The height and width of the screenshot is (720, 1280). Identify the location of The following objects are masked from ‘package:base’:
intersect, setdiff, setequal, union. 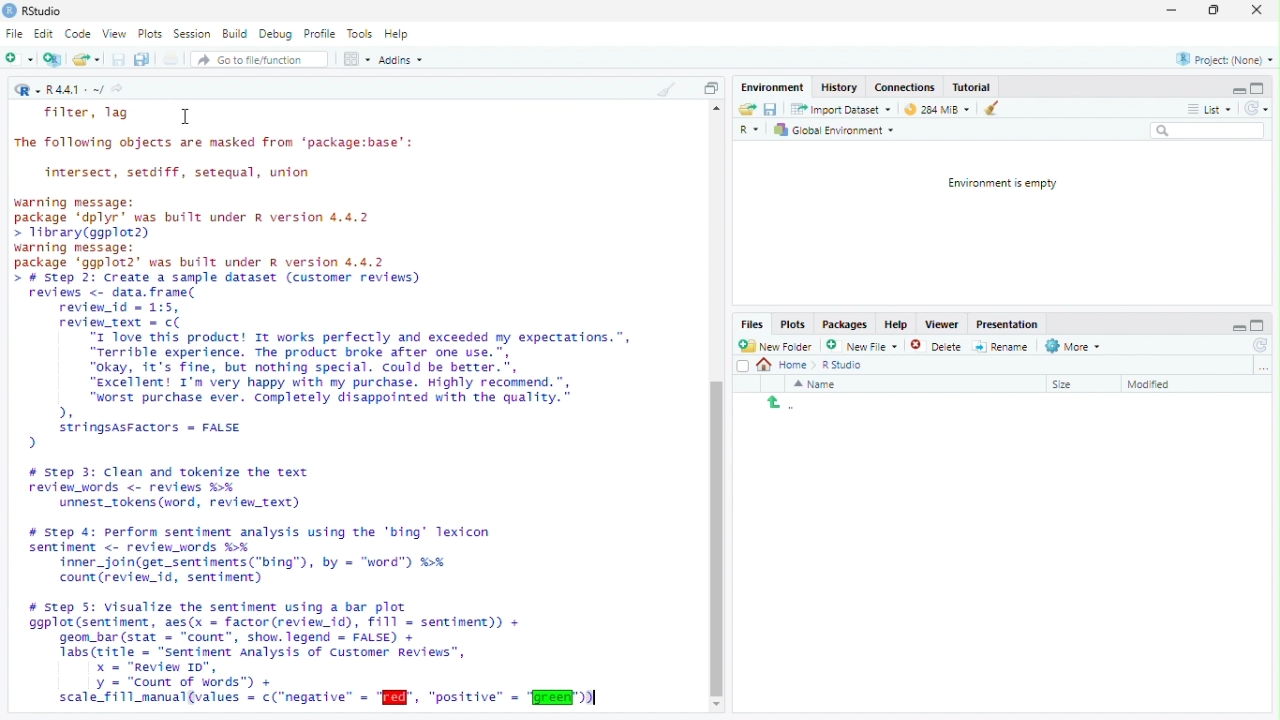
(225, 160).